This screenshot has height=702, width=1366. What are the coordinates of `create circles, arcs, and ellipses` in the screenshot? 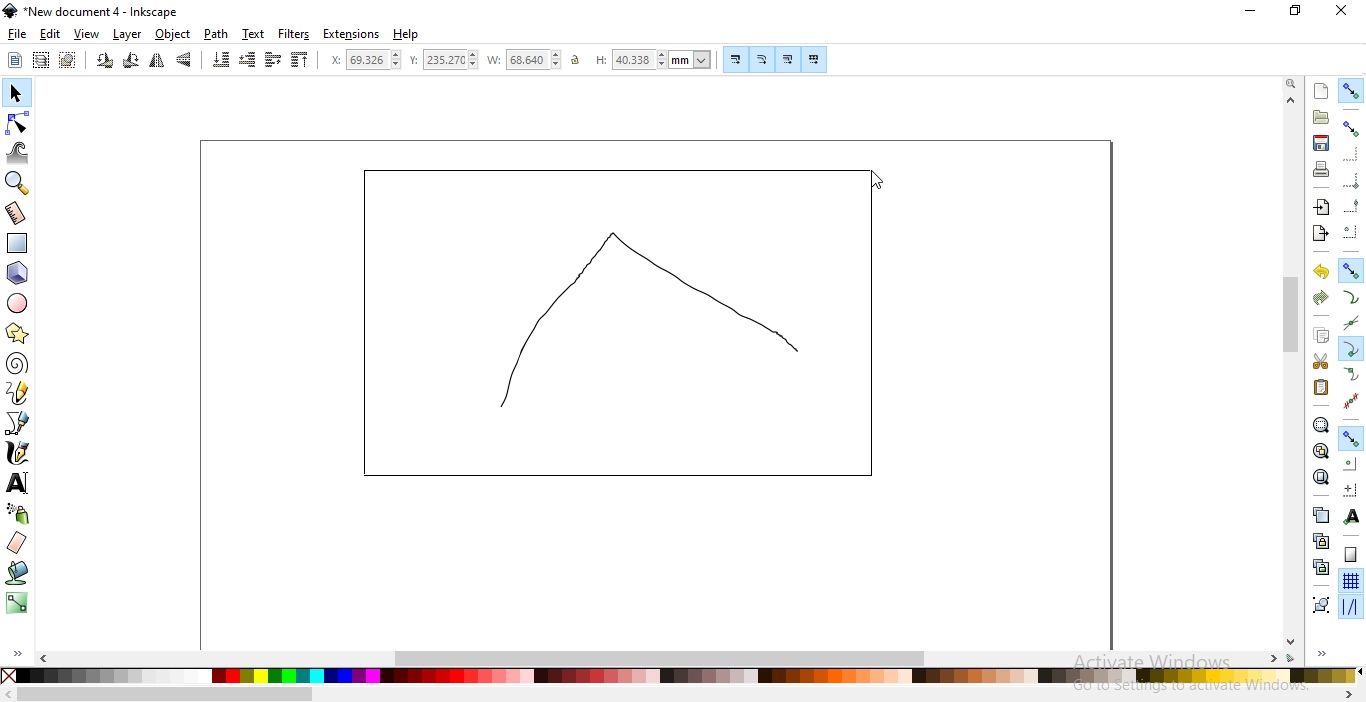 It's located at (18, 303).